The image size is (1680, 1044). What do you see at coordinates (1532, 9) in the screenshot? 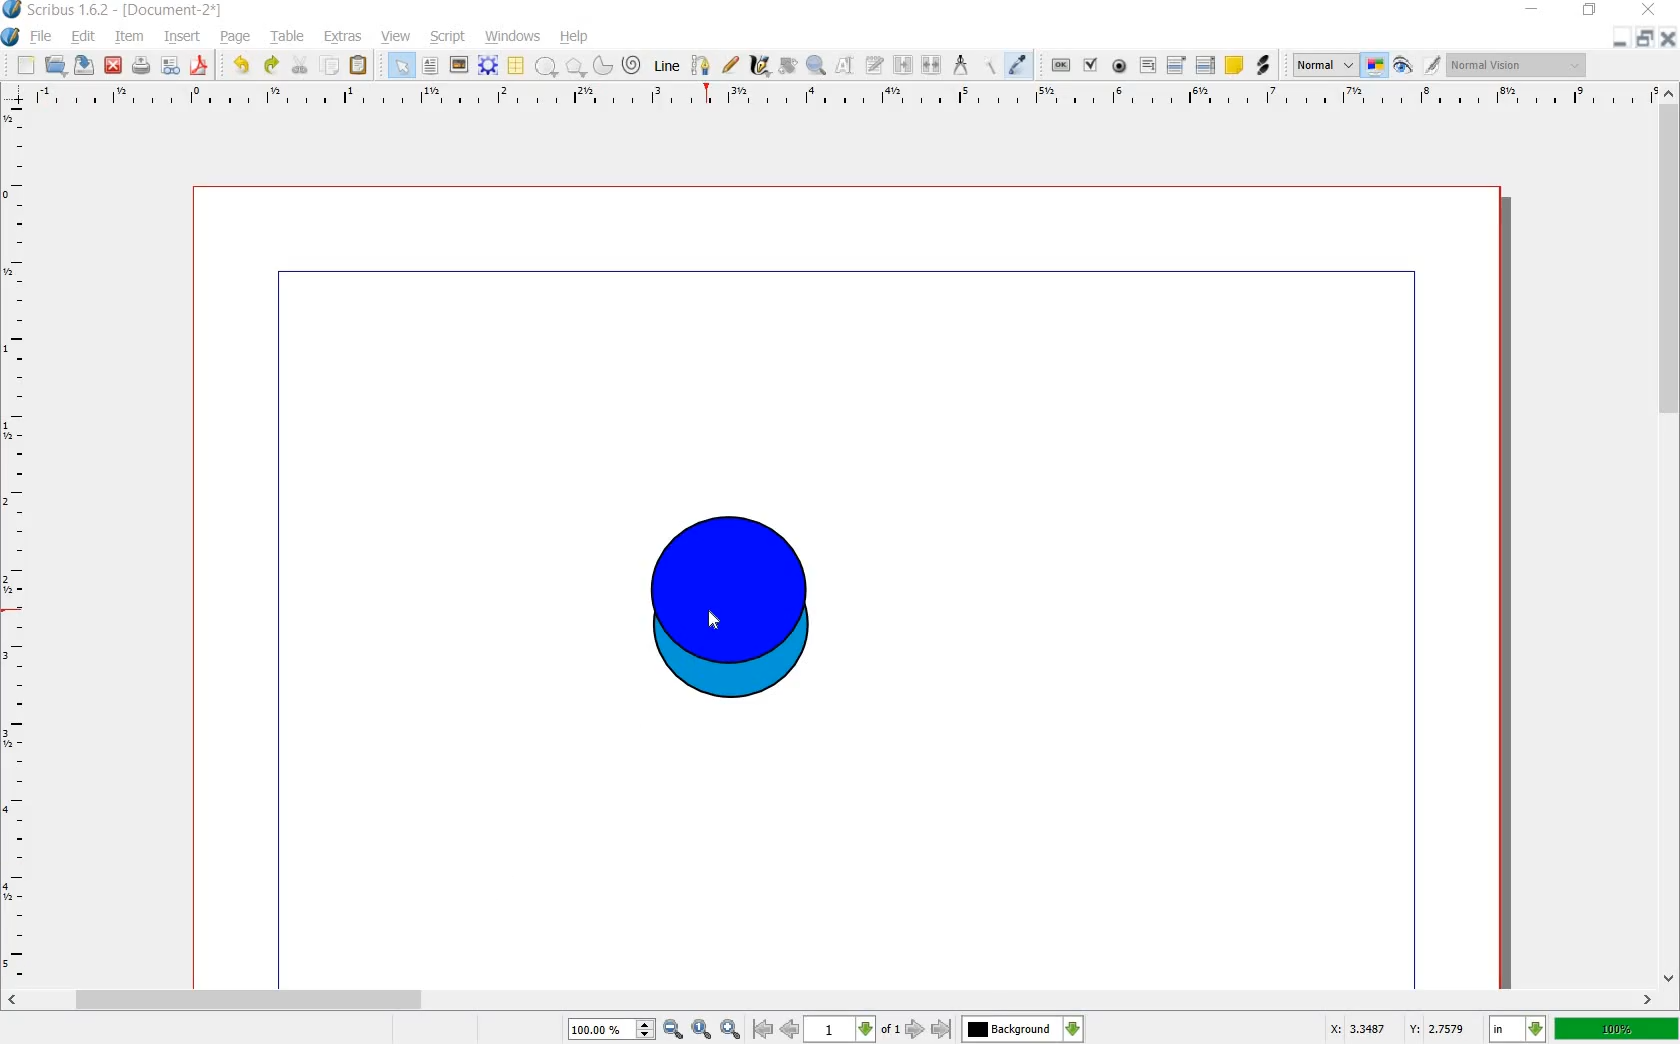
I see `minimize` at bounding box center [1532, 9].